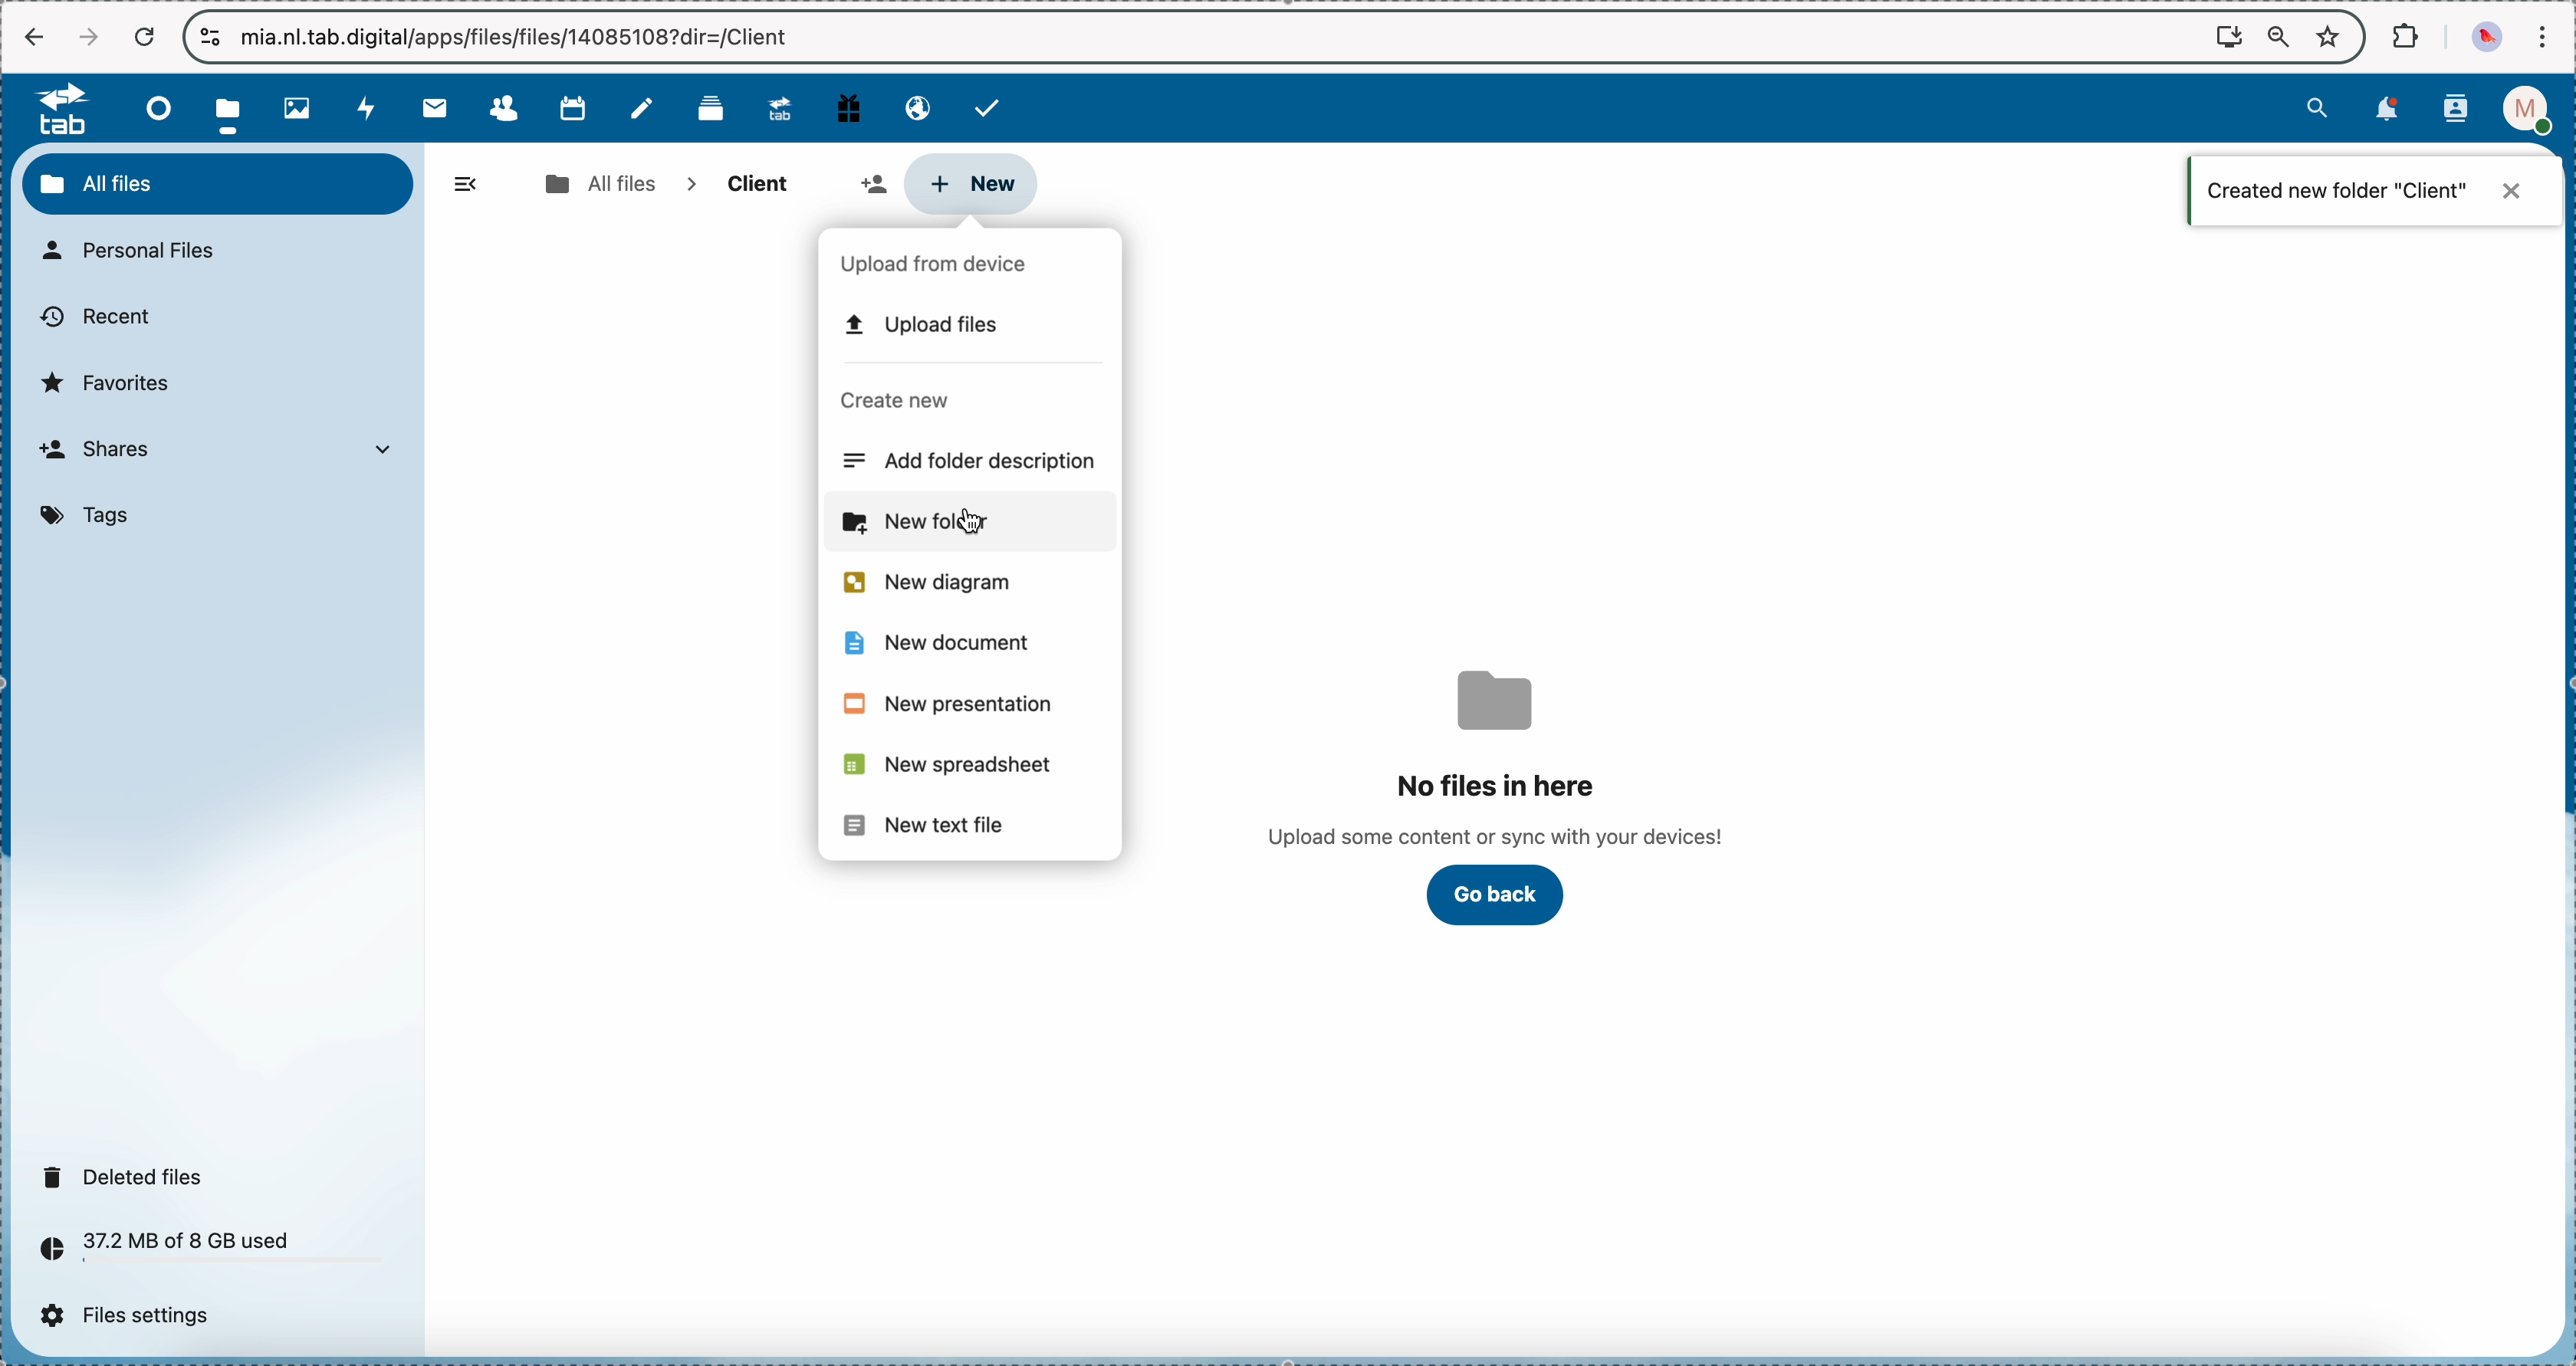 The width and height of the screenshot is (2576, 1366). Describe the element at coordinates (2332, 35) in the screenshot. I see `favorites` at that location.